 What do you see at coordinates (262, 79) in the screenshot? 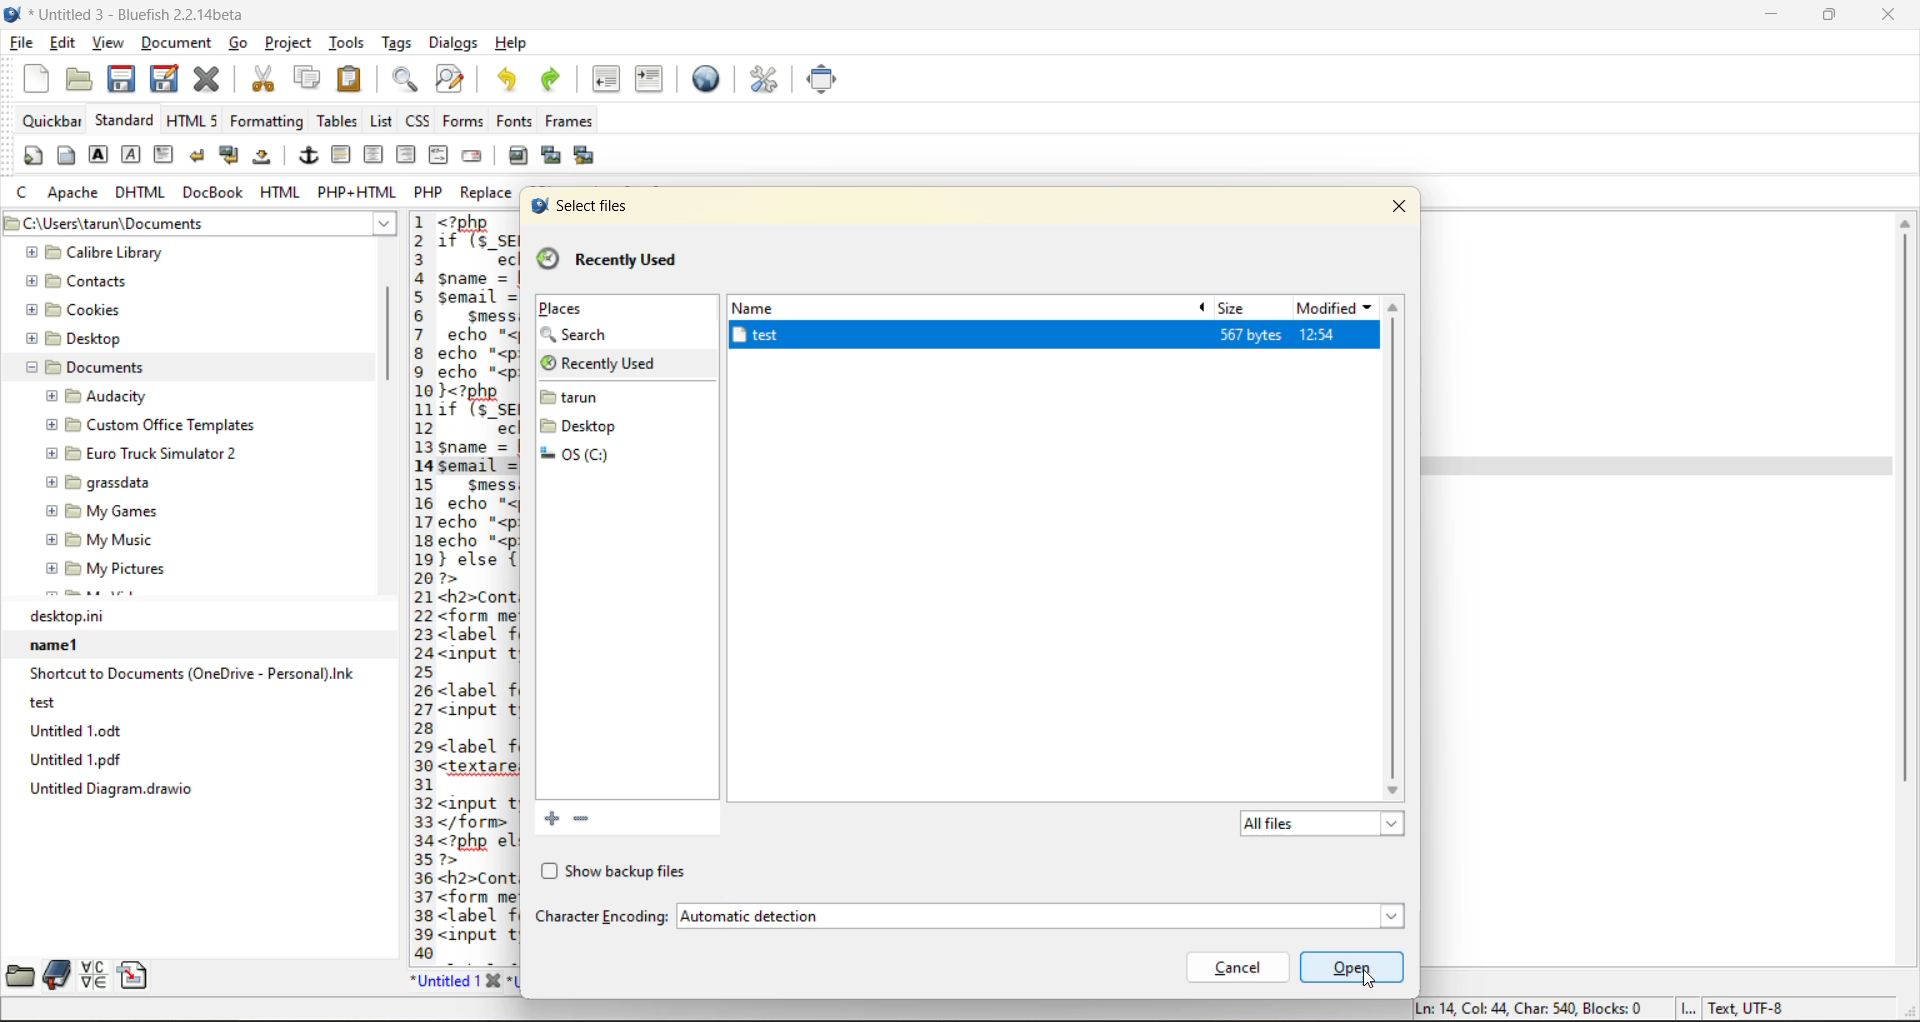
I see `cut` at bounding box center [262, 79].